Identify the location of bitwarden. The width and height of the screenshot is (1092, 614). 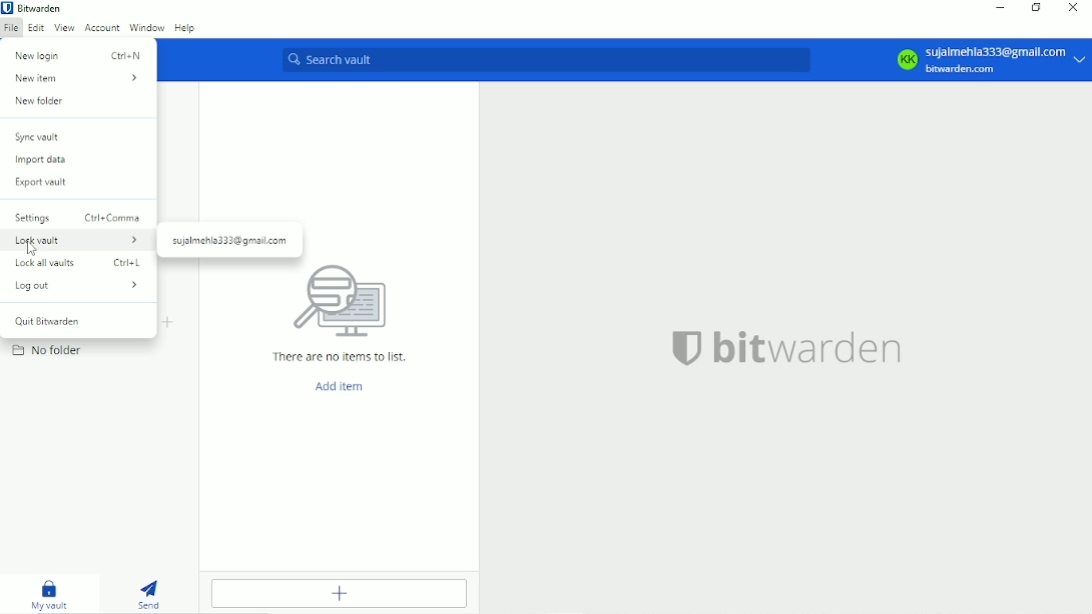
(790, 353).